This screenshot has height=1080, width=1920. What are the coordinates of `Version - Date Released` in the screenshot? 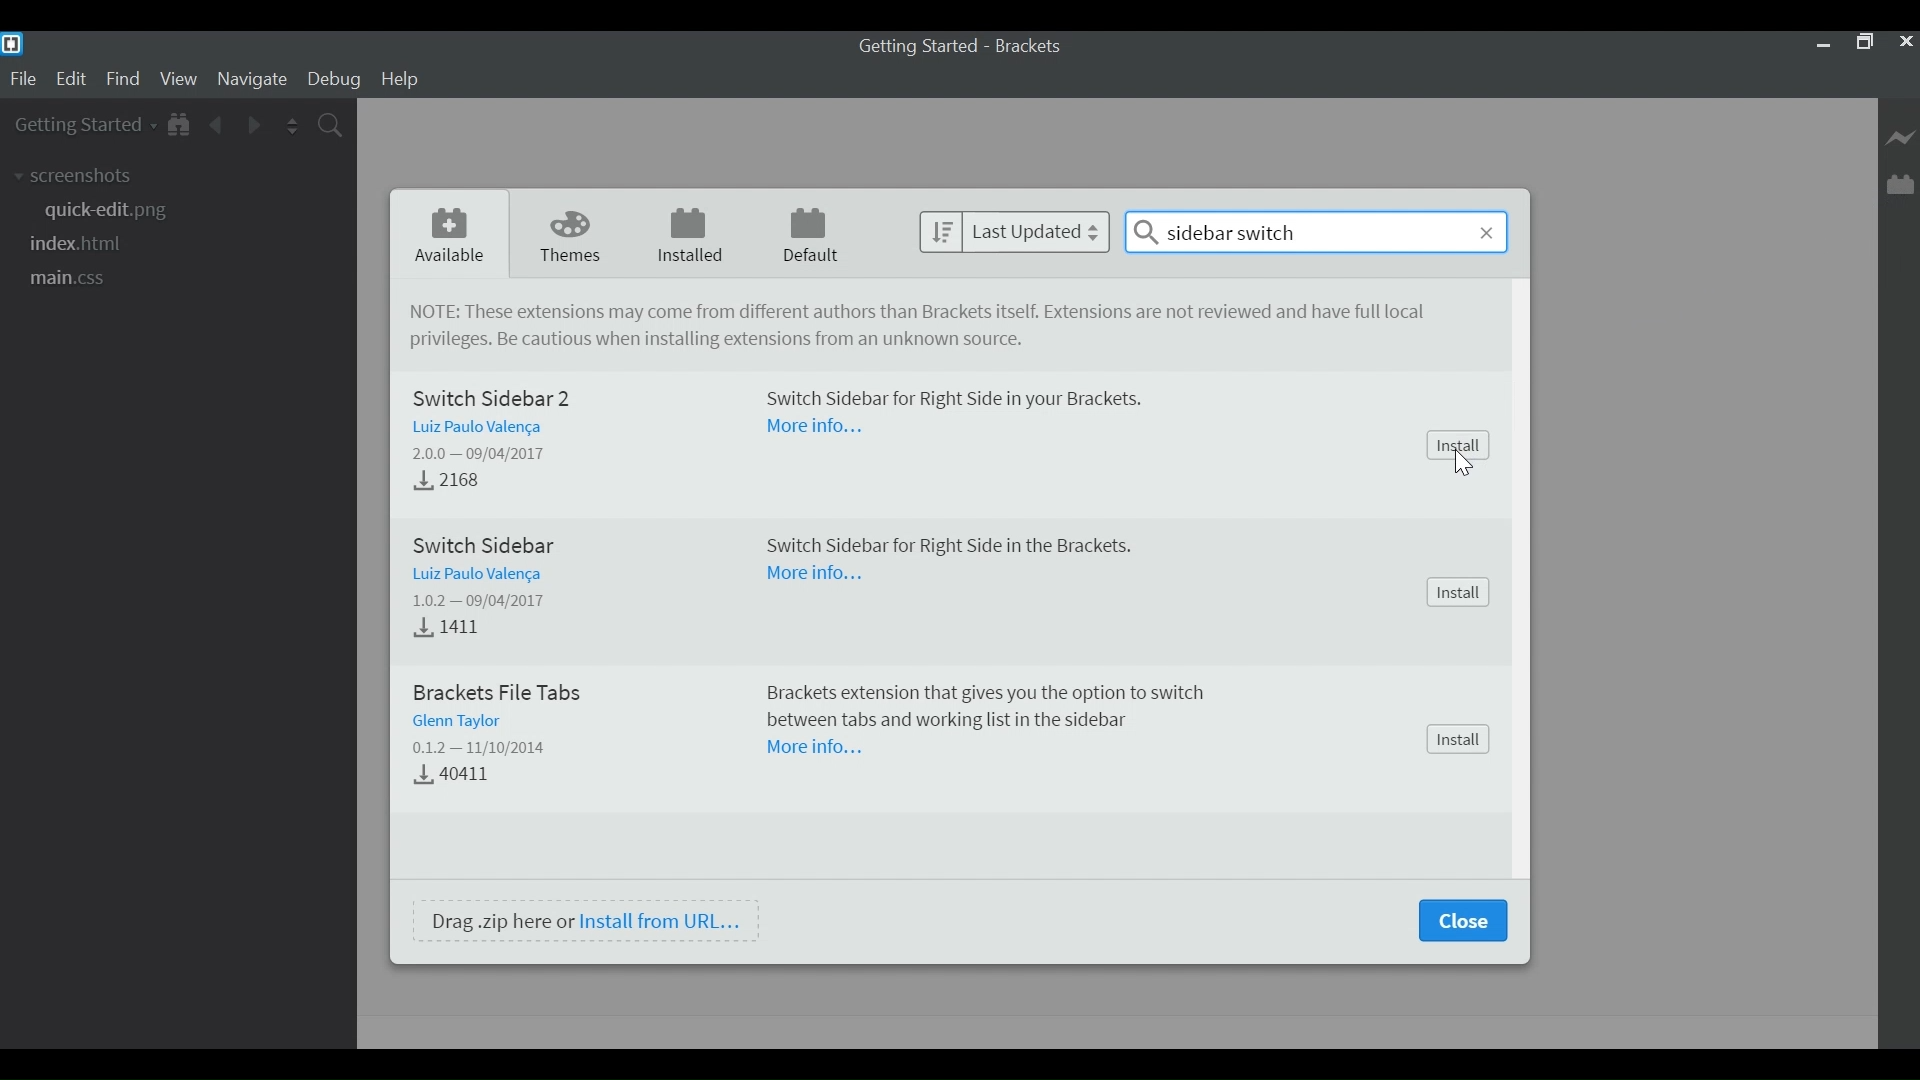 It's located at (485, 748).